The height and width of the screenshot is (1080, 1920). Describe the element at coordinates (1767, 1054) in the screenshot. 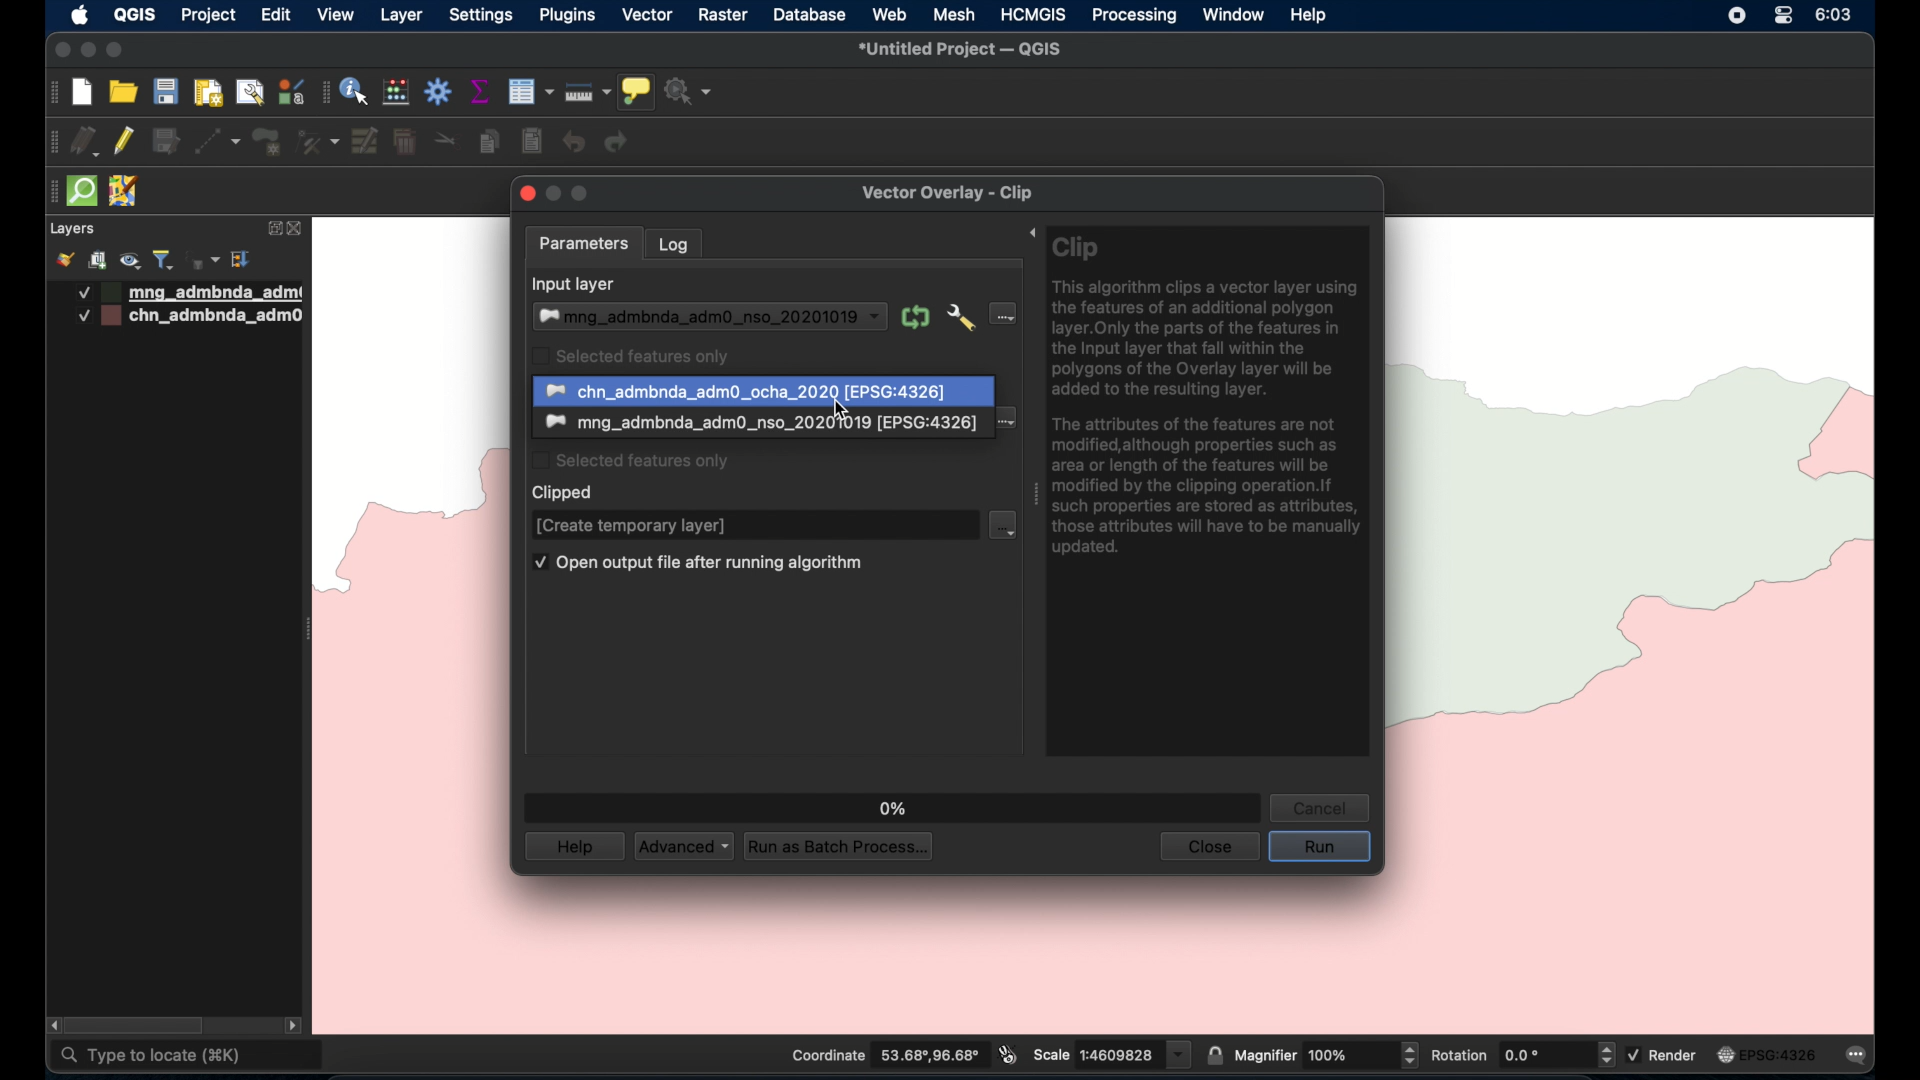

I see `current crs` at that location.